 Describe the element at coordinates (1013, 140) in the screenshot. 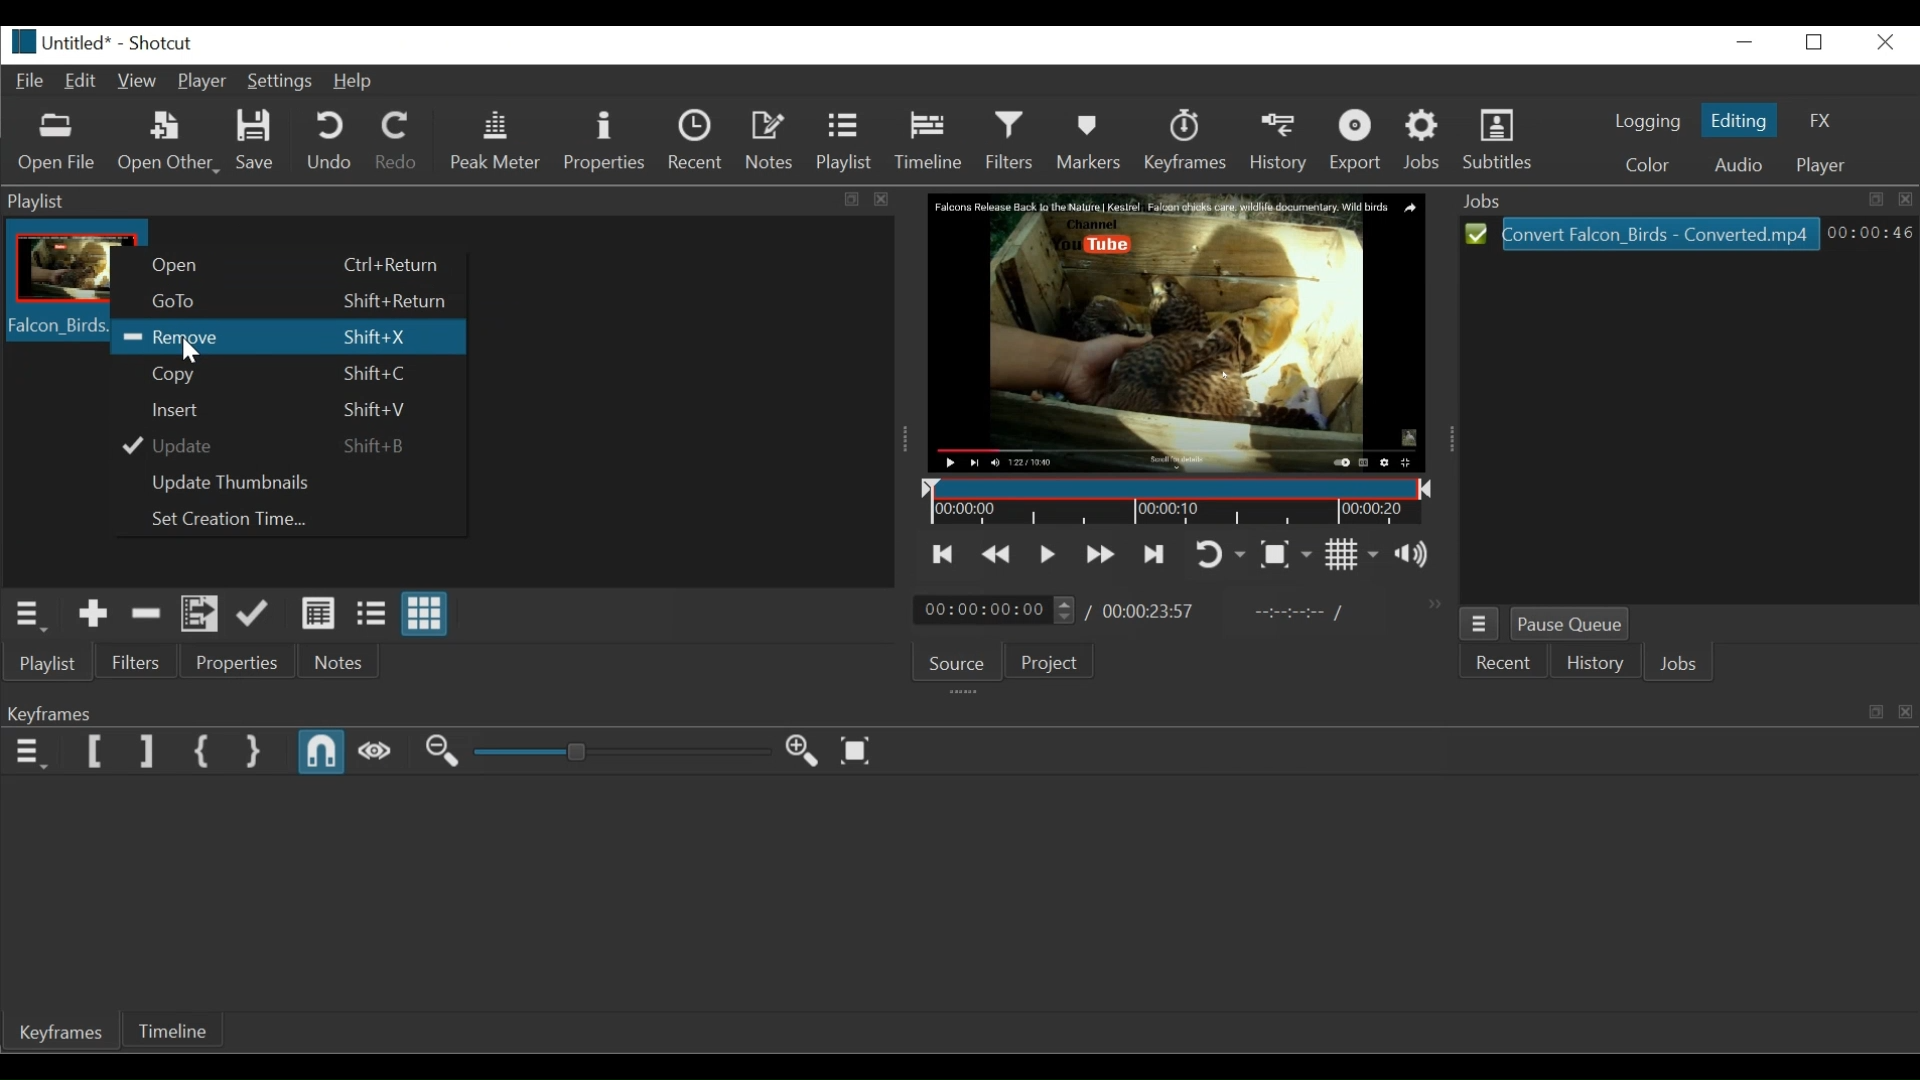

I see `Filters` at that location.